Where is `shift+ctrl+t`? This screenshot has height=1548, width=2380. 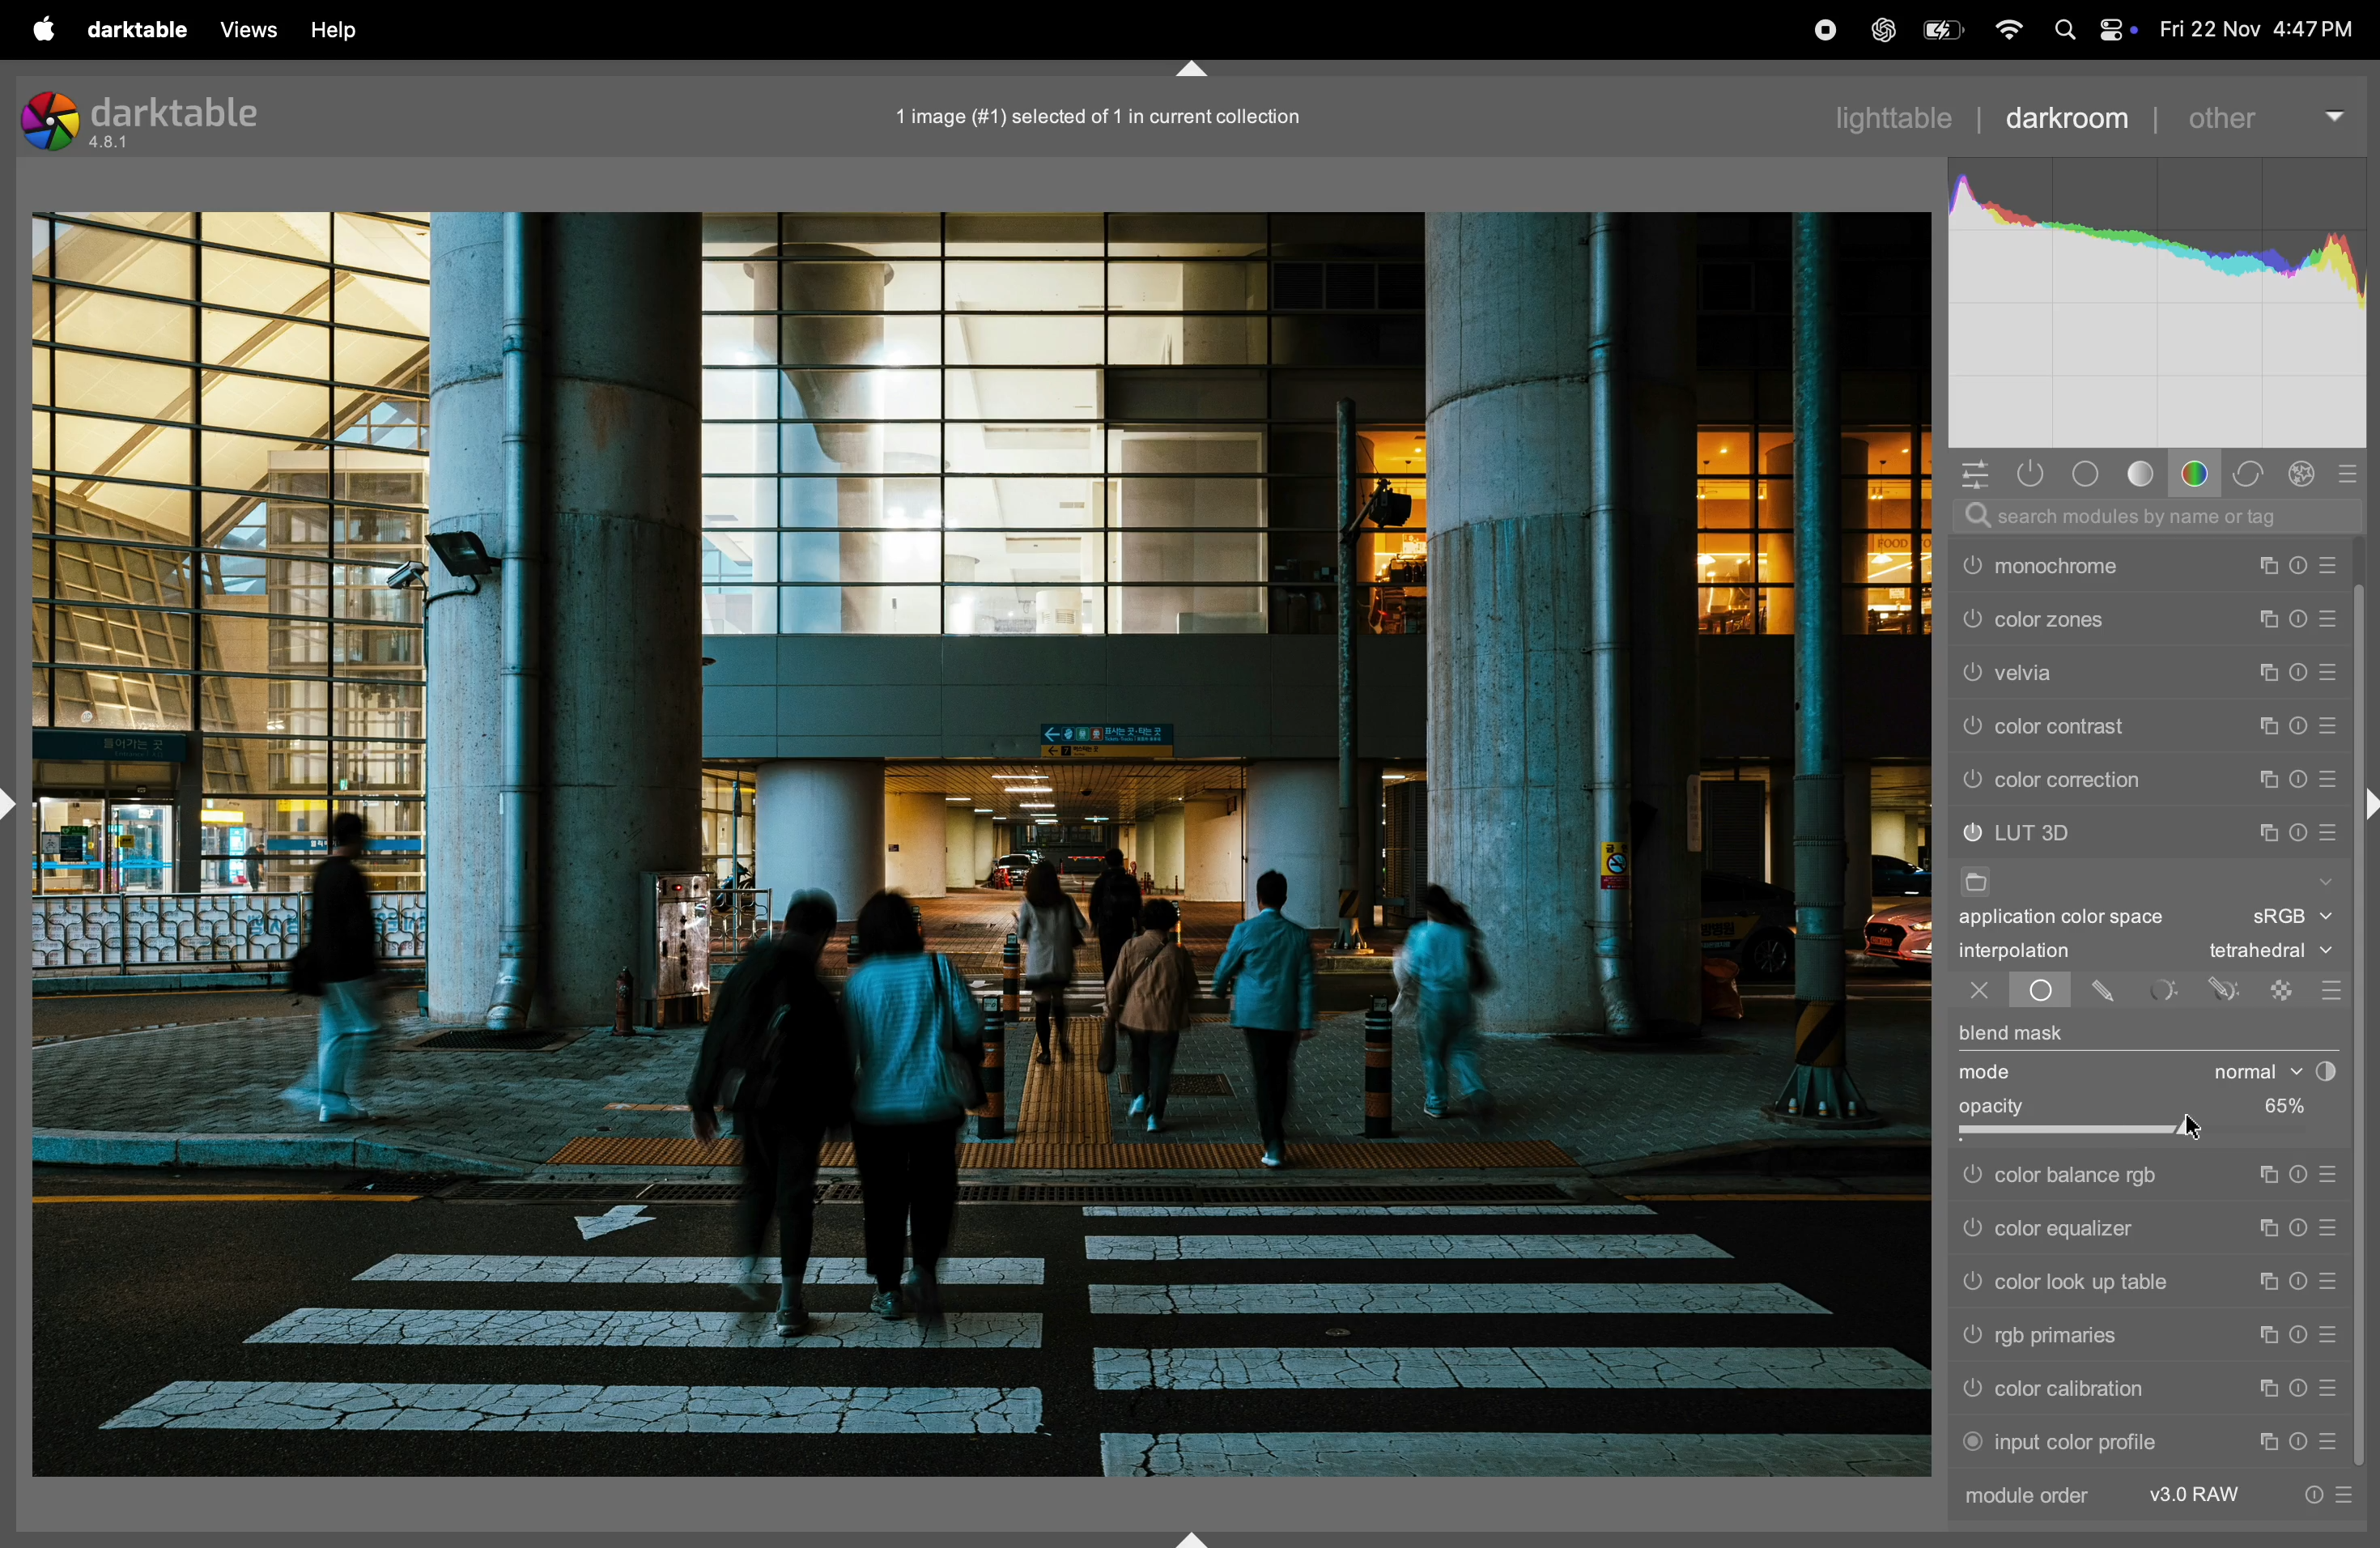 shift+ctrl+t is located at coordinates (1189, 67).